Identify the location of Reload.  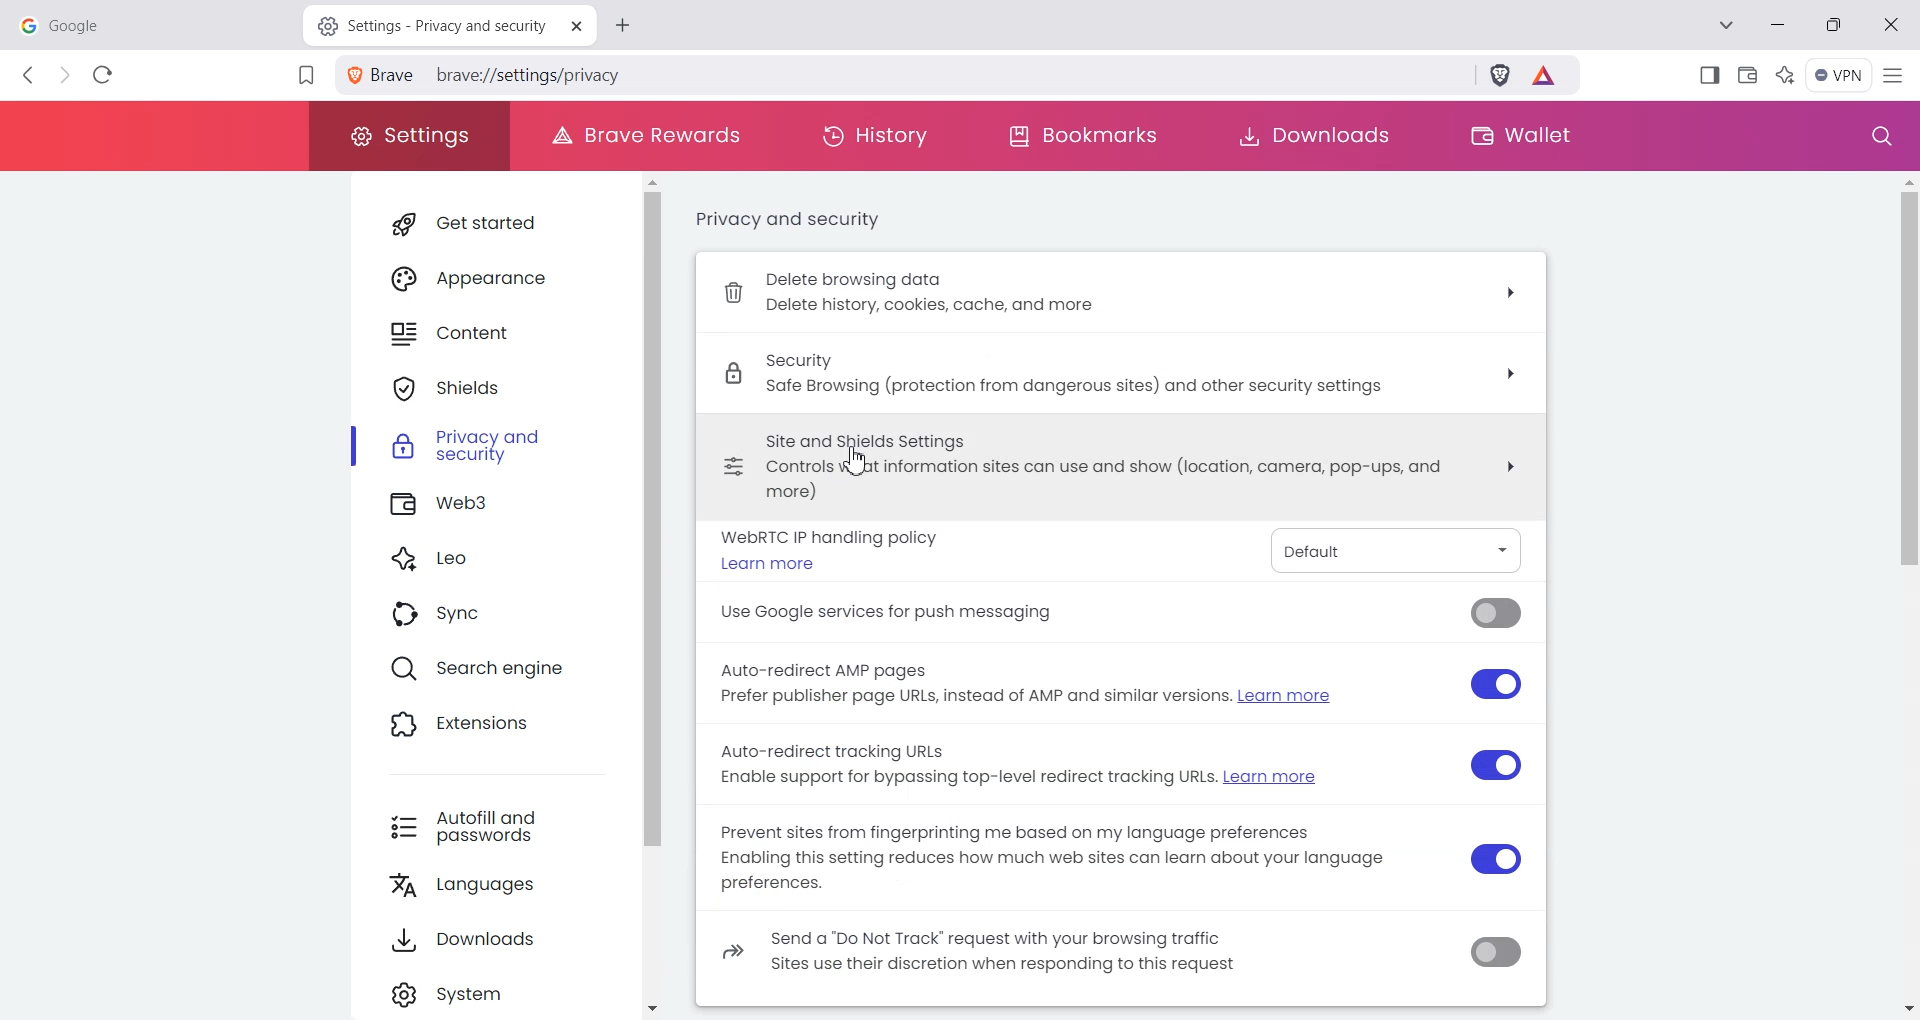
(103, 74).